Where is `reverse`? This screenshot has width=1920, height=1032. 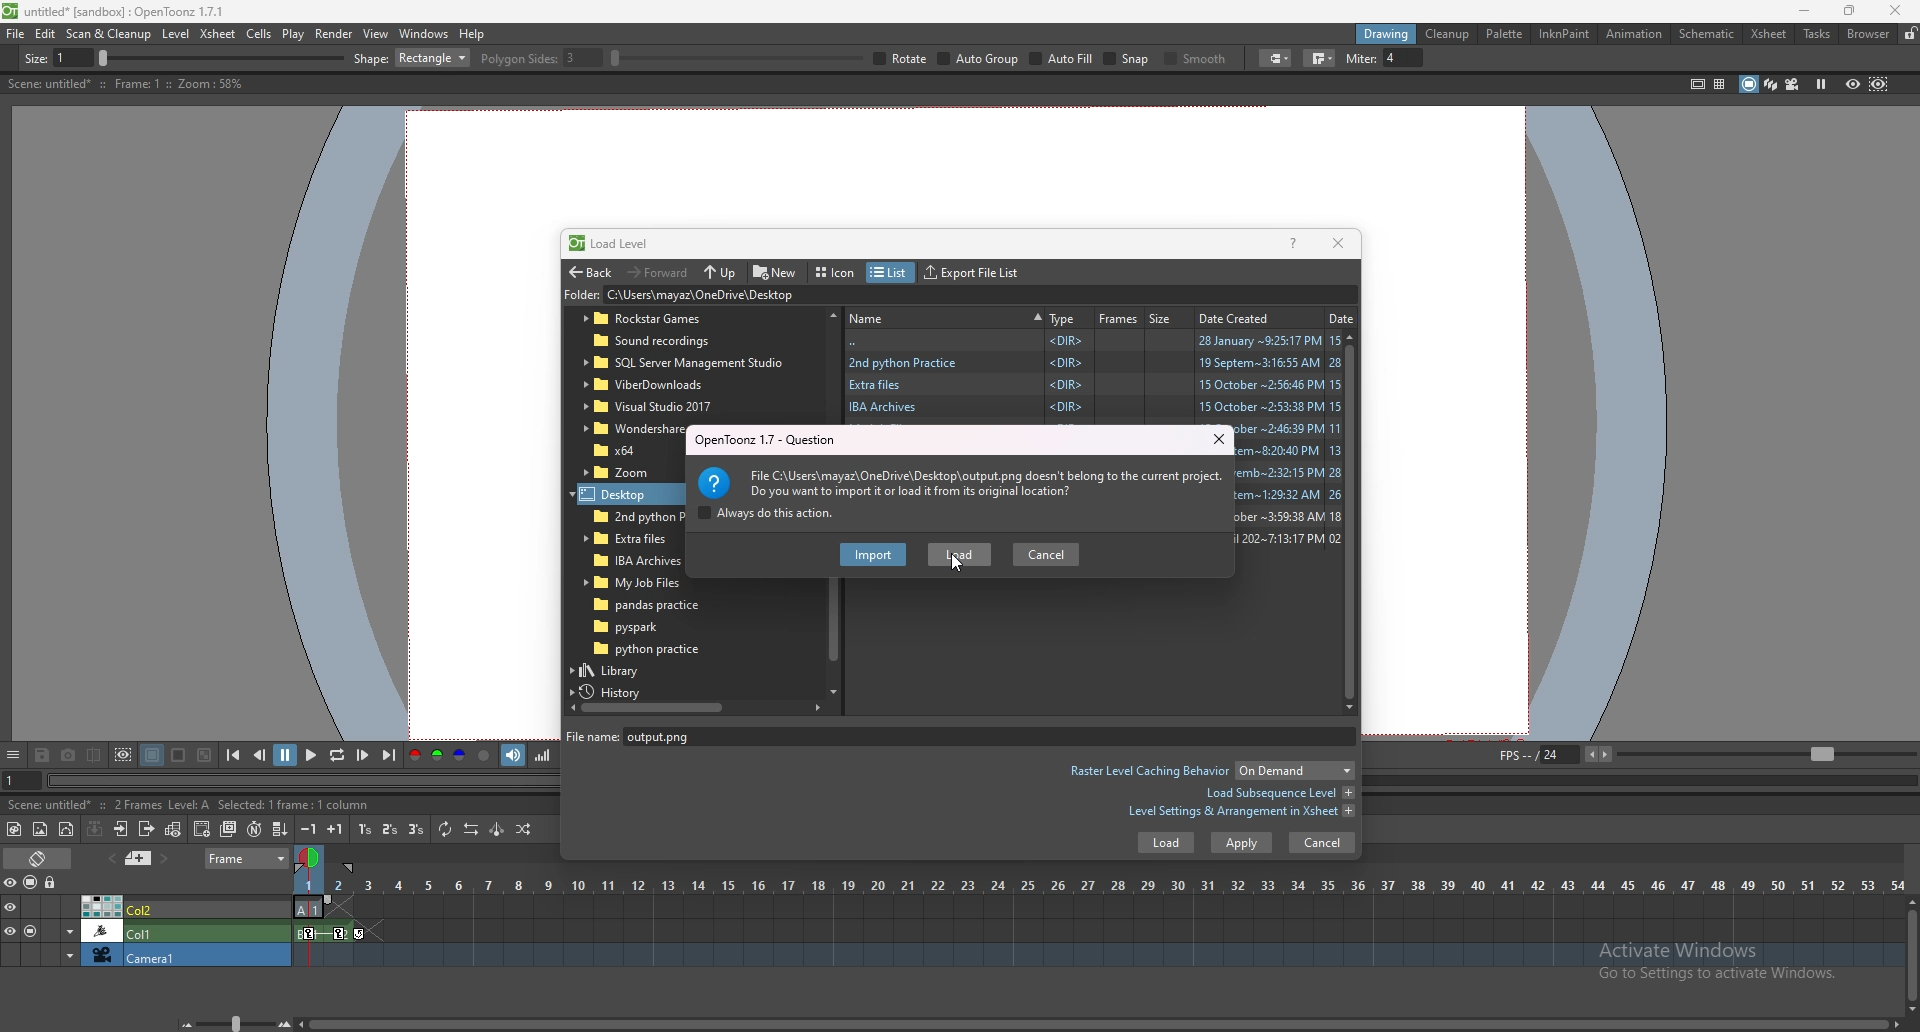 reverse is located at coordinates (471, 829).